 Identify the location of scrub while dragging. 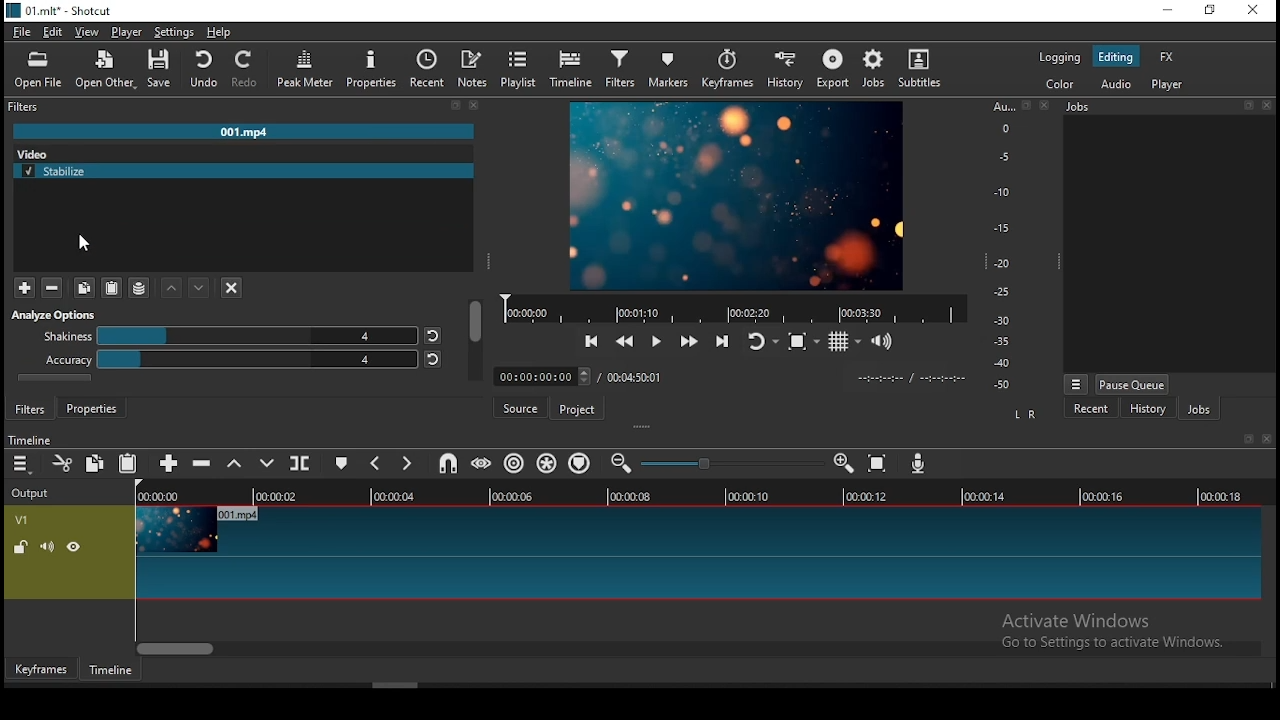
(483, 462).